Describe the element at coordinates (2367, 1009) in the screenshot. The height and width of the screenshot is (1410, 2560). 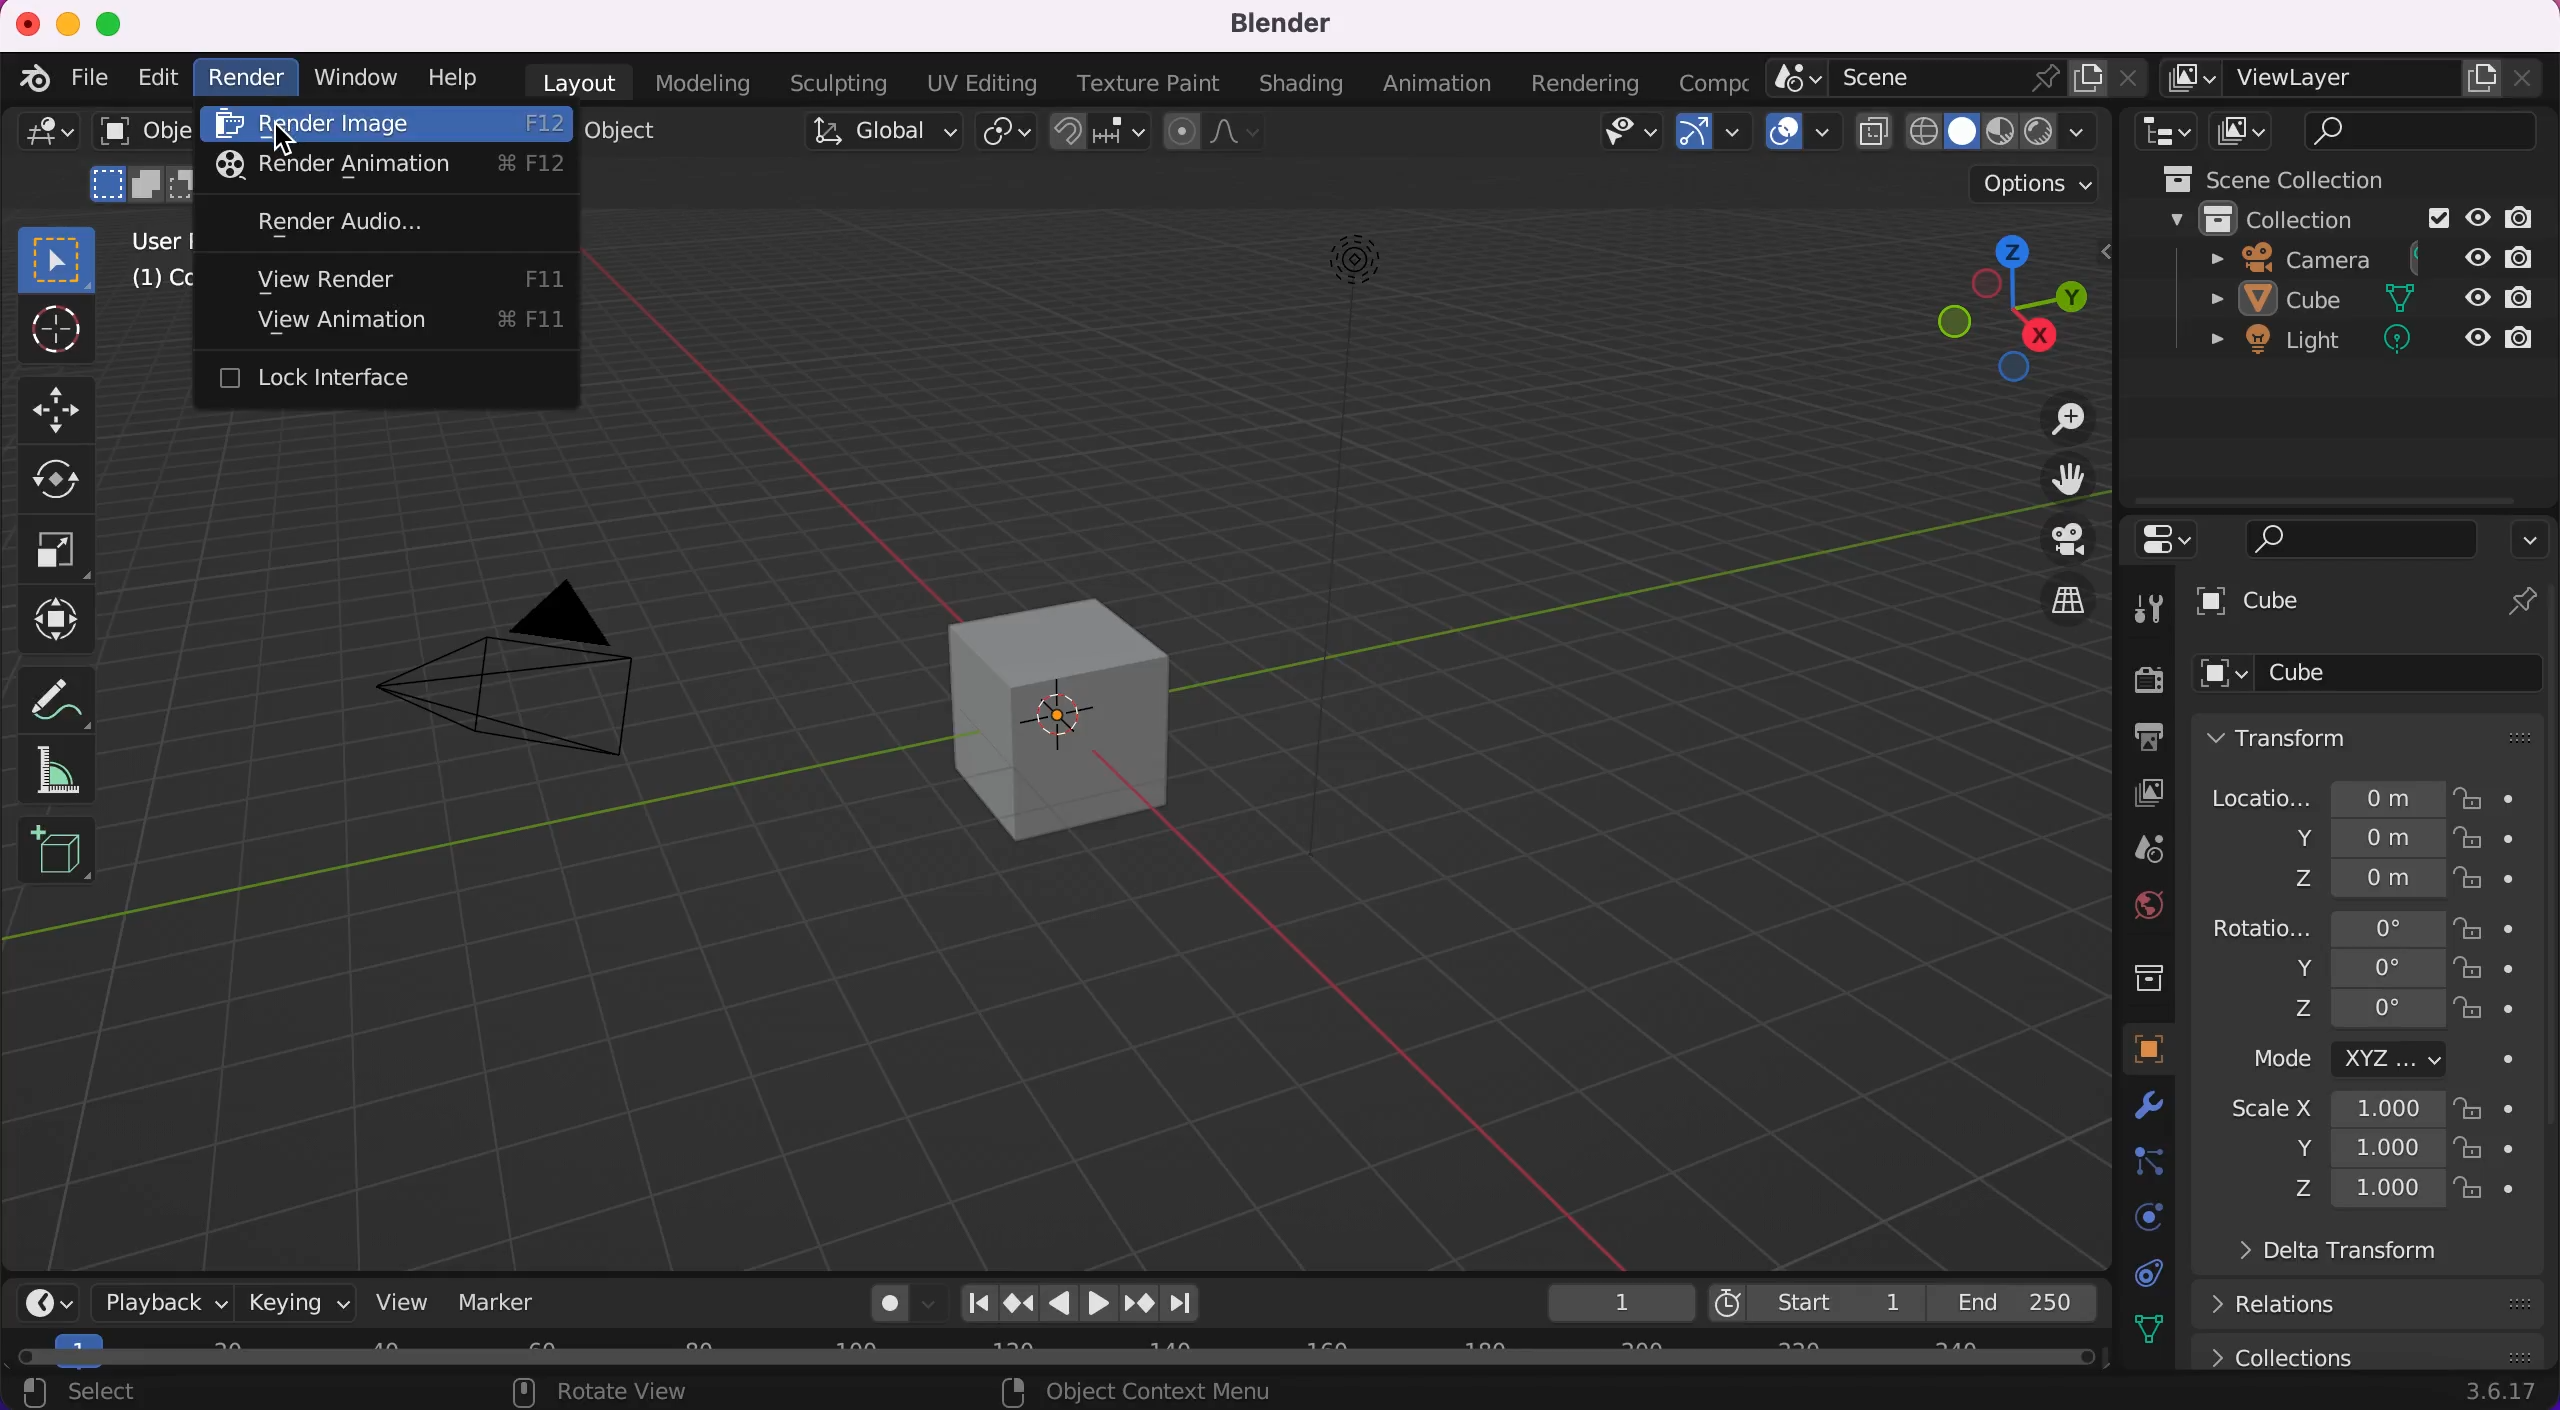
I see `z 0` at that location.